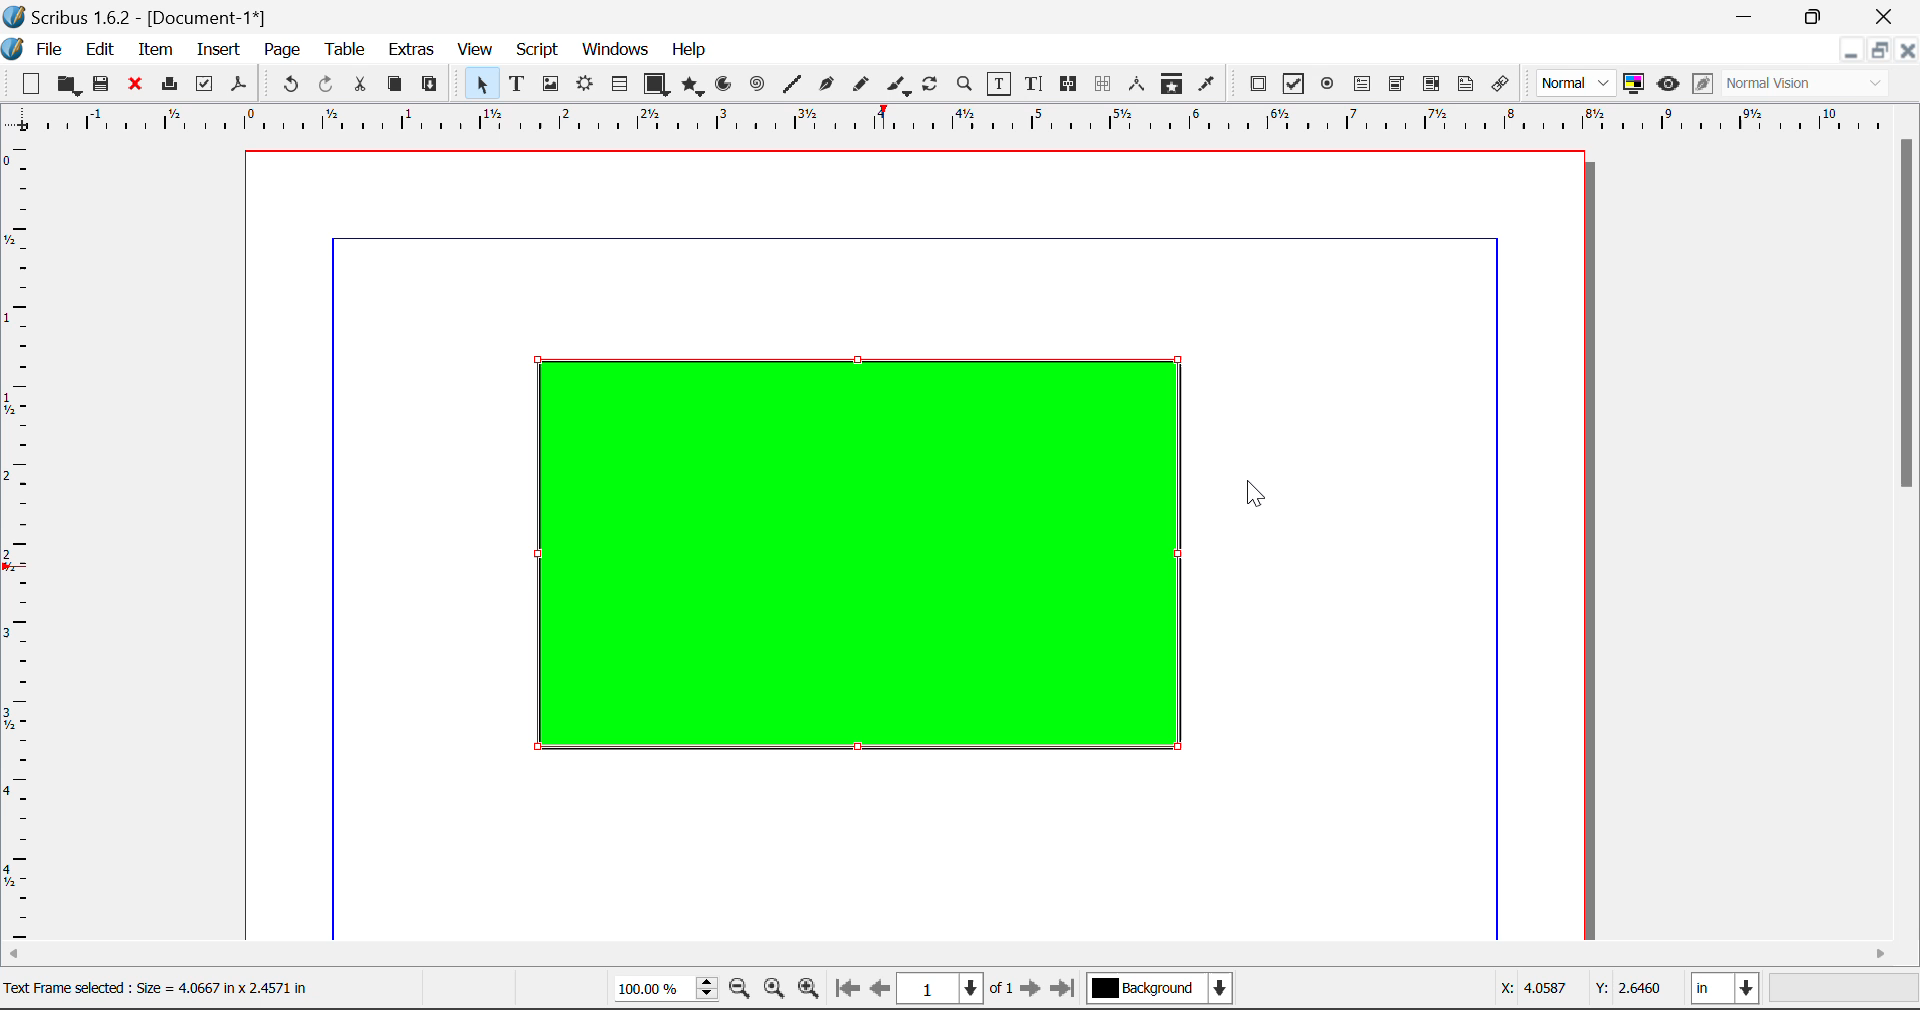  Describe the element at coordinates (205, 84) in the screenshot. I see `Pre-flight Verifier` at that location.